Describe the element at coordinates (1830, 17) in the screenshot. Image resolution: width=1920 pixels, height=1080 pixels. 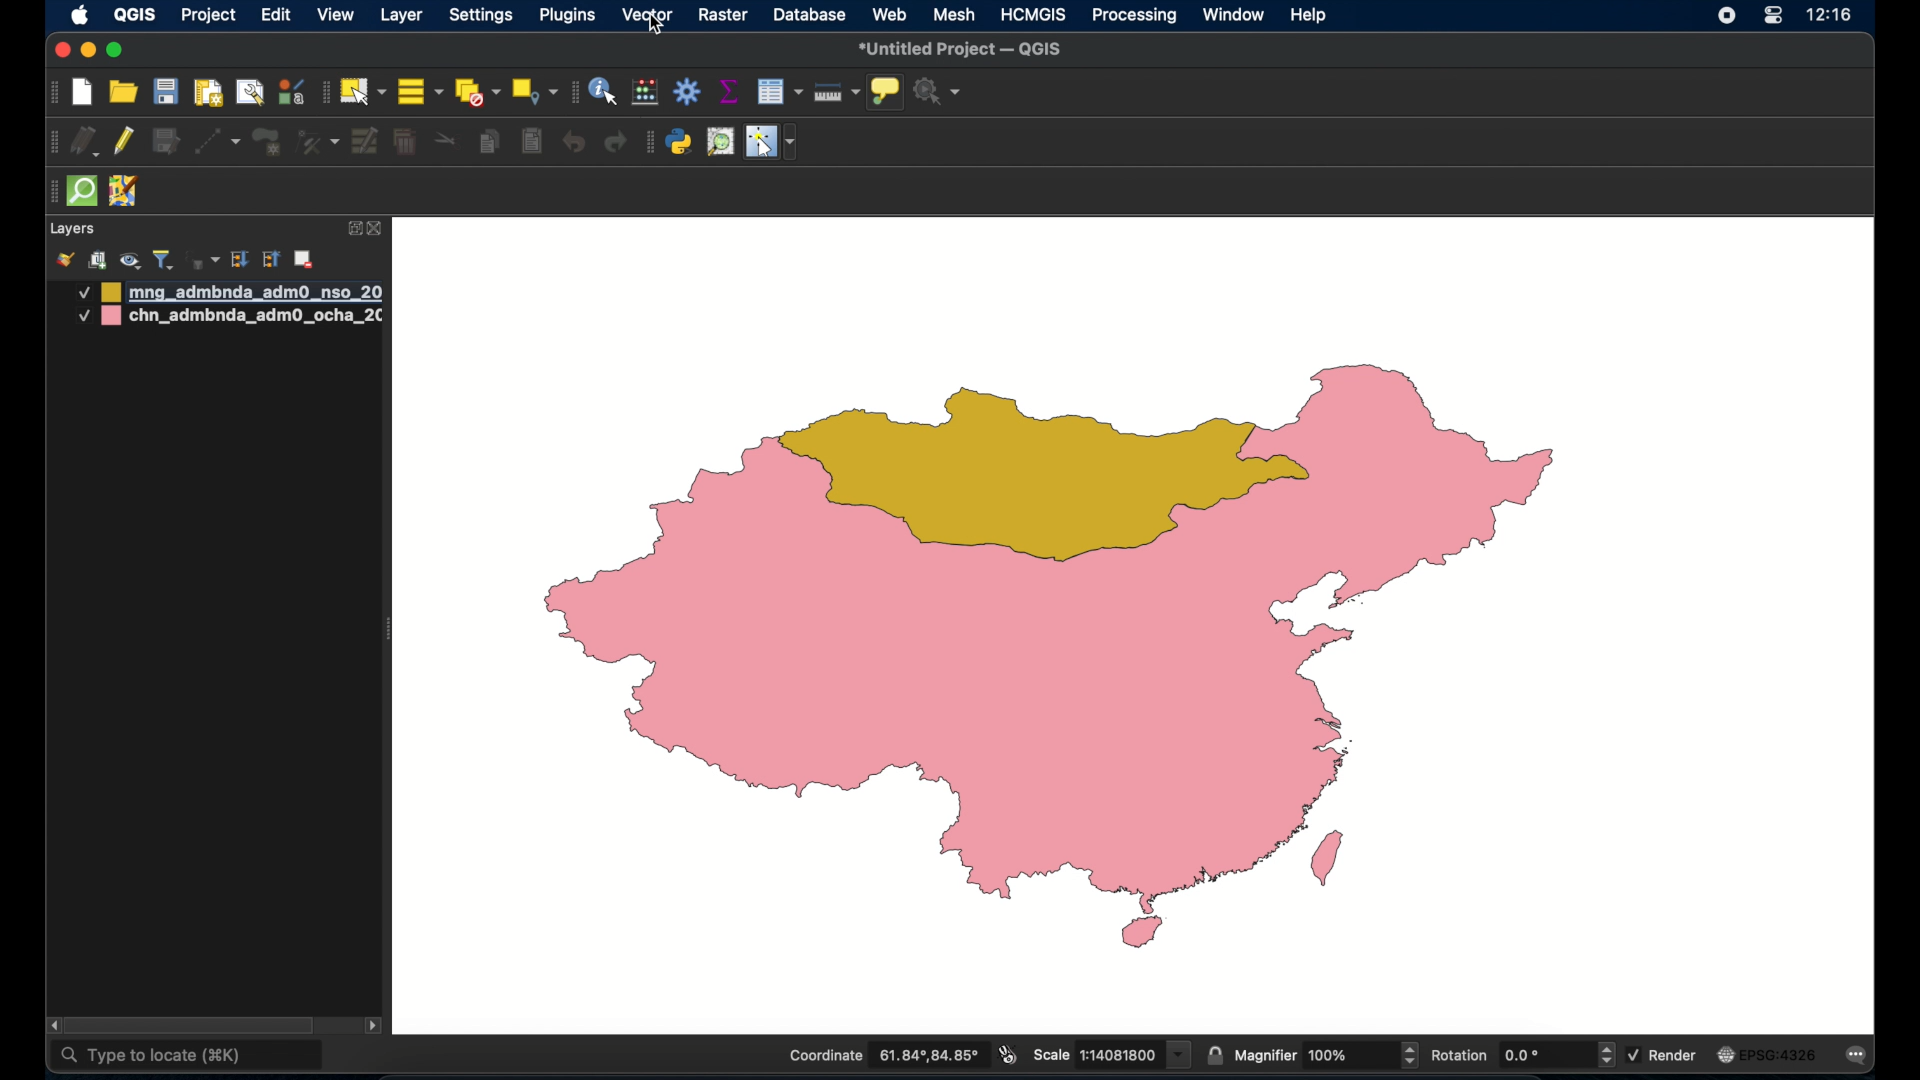
I see `time` at that location.